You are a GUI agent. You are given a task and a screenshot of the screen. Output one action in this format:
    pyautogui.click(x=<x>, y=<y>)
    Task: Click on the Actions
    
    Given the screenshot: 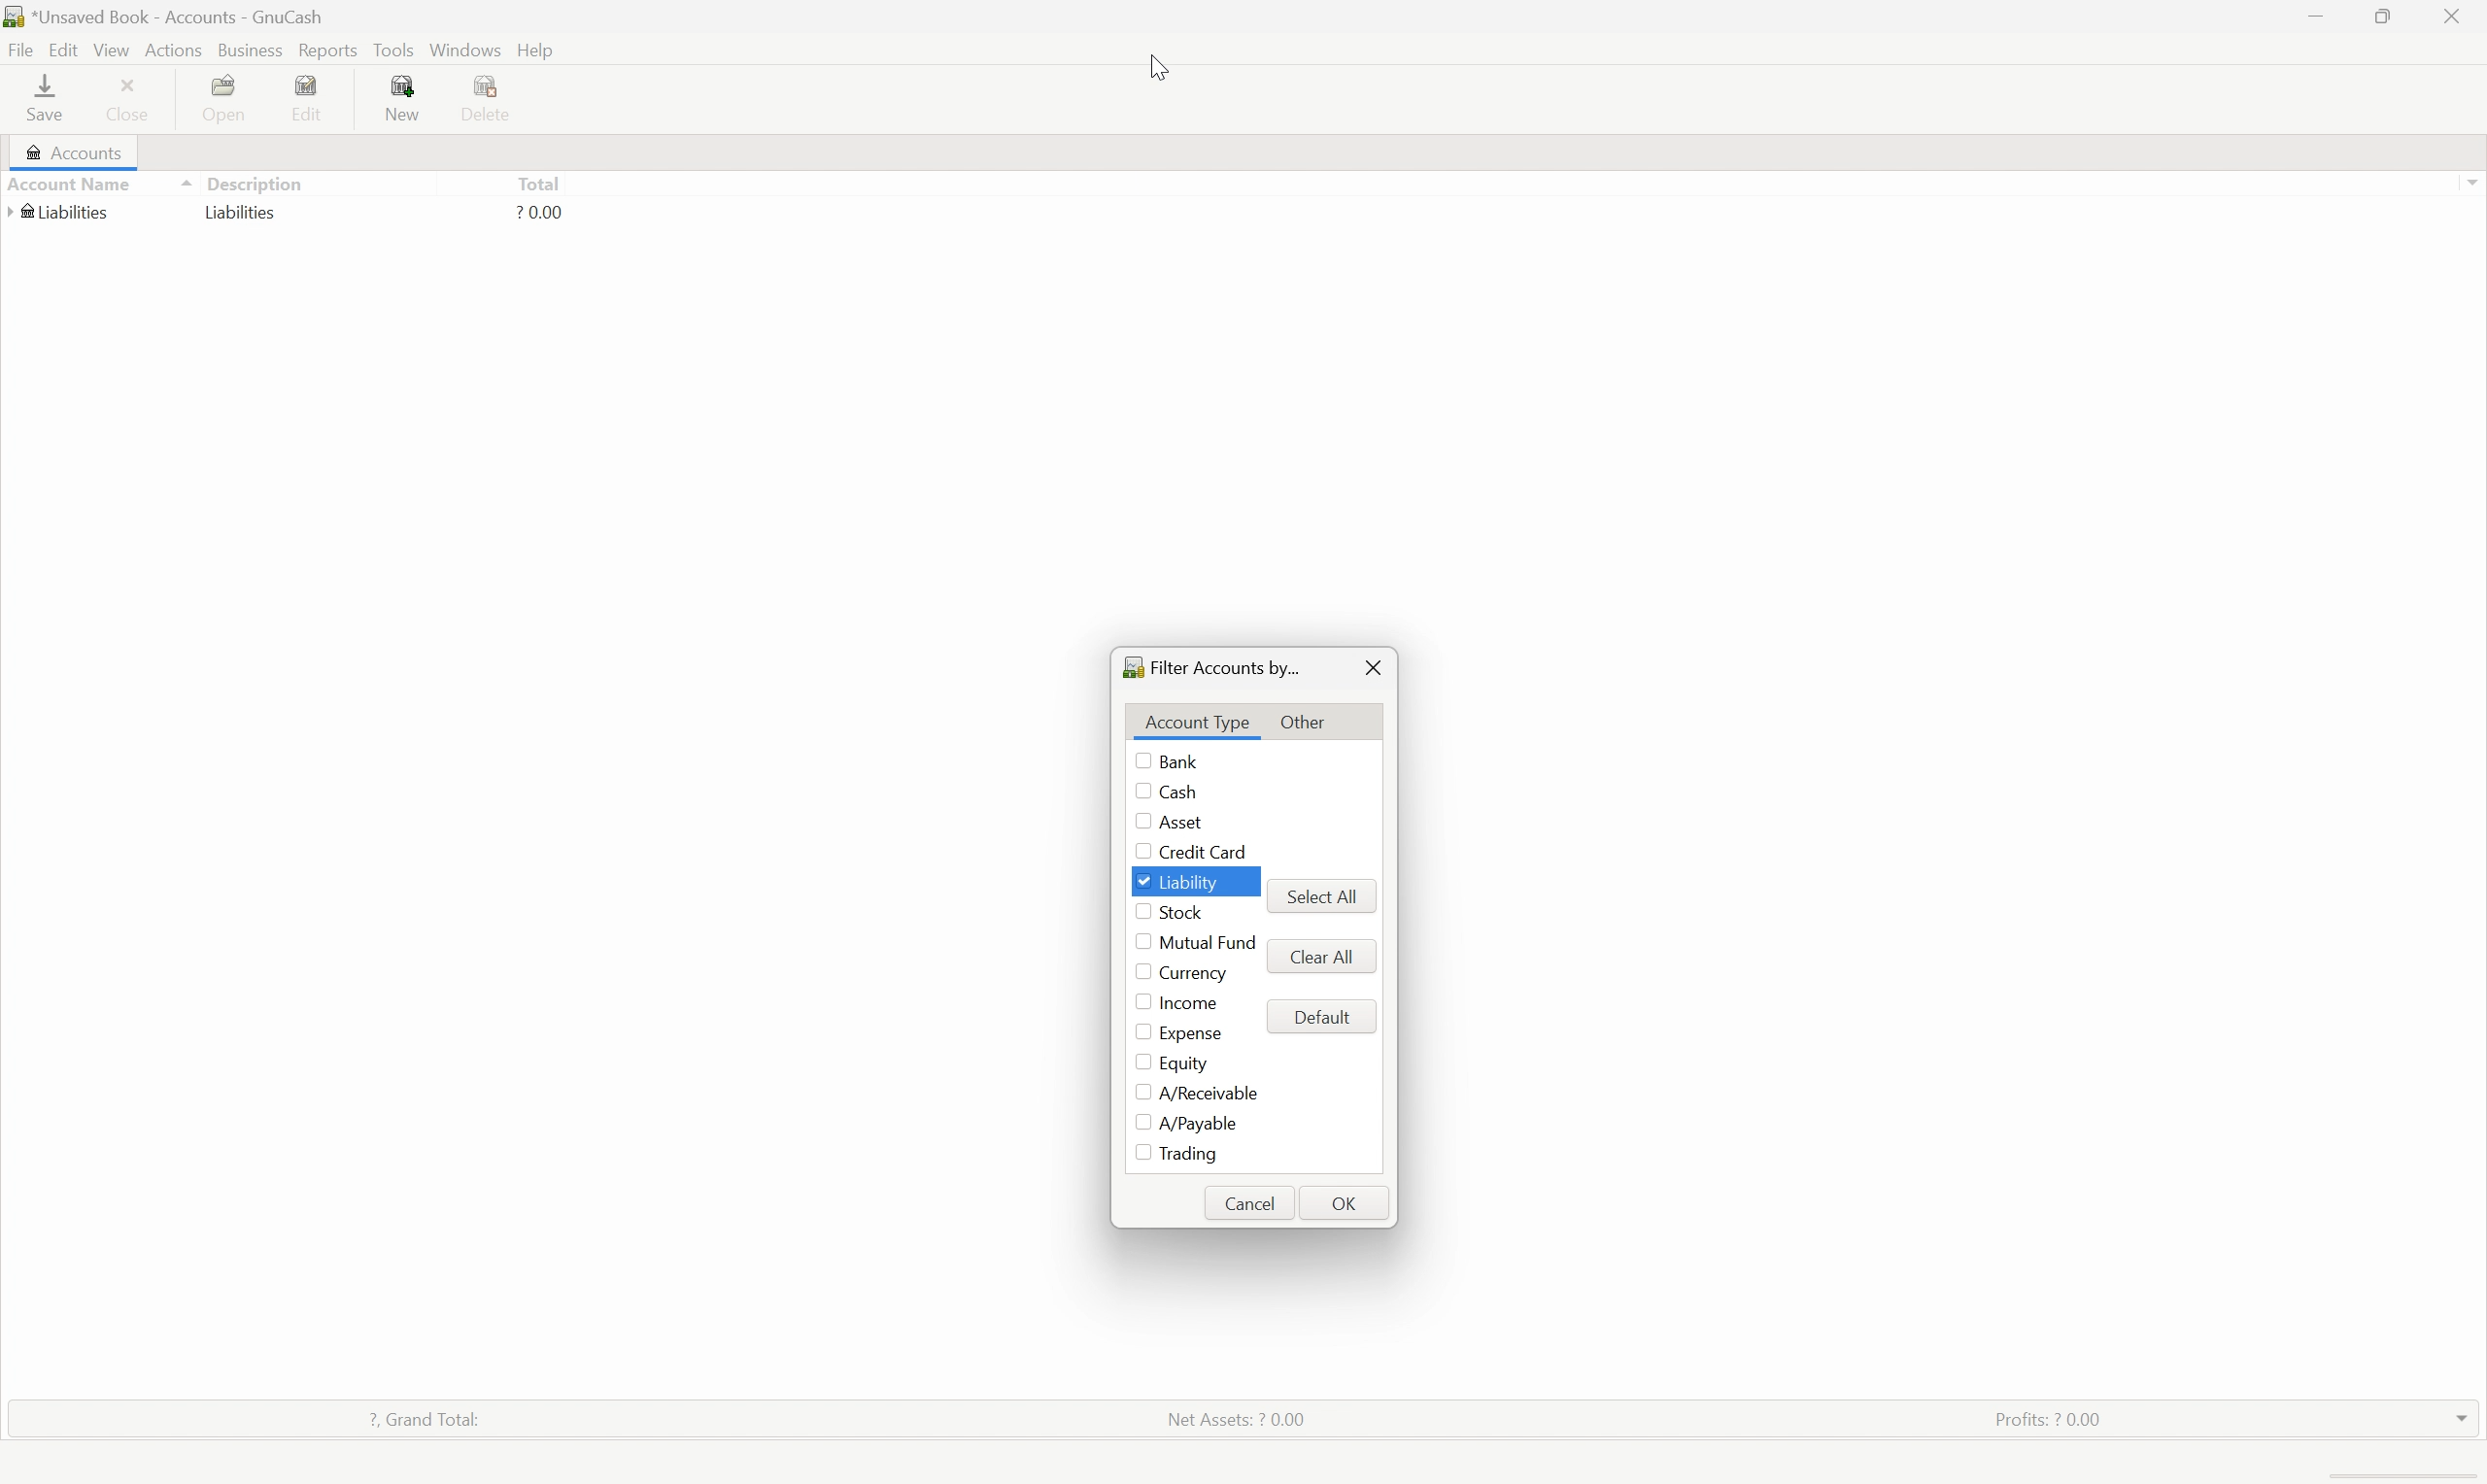 What is the action you would take?
    pyautogui.click(x=174, y=49)
    